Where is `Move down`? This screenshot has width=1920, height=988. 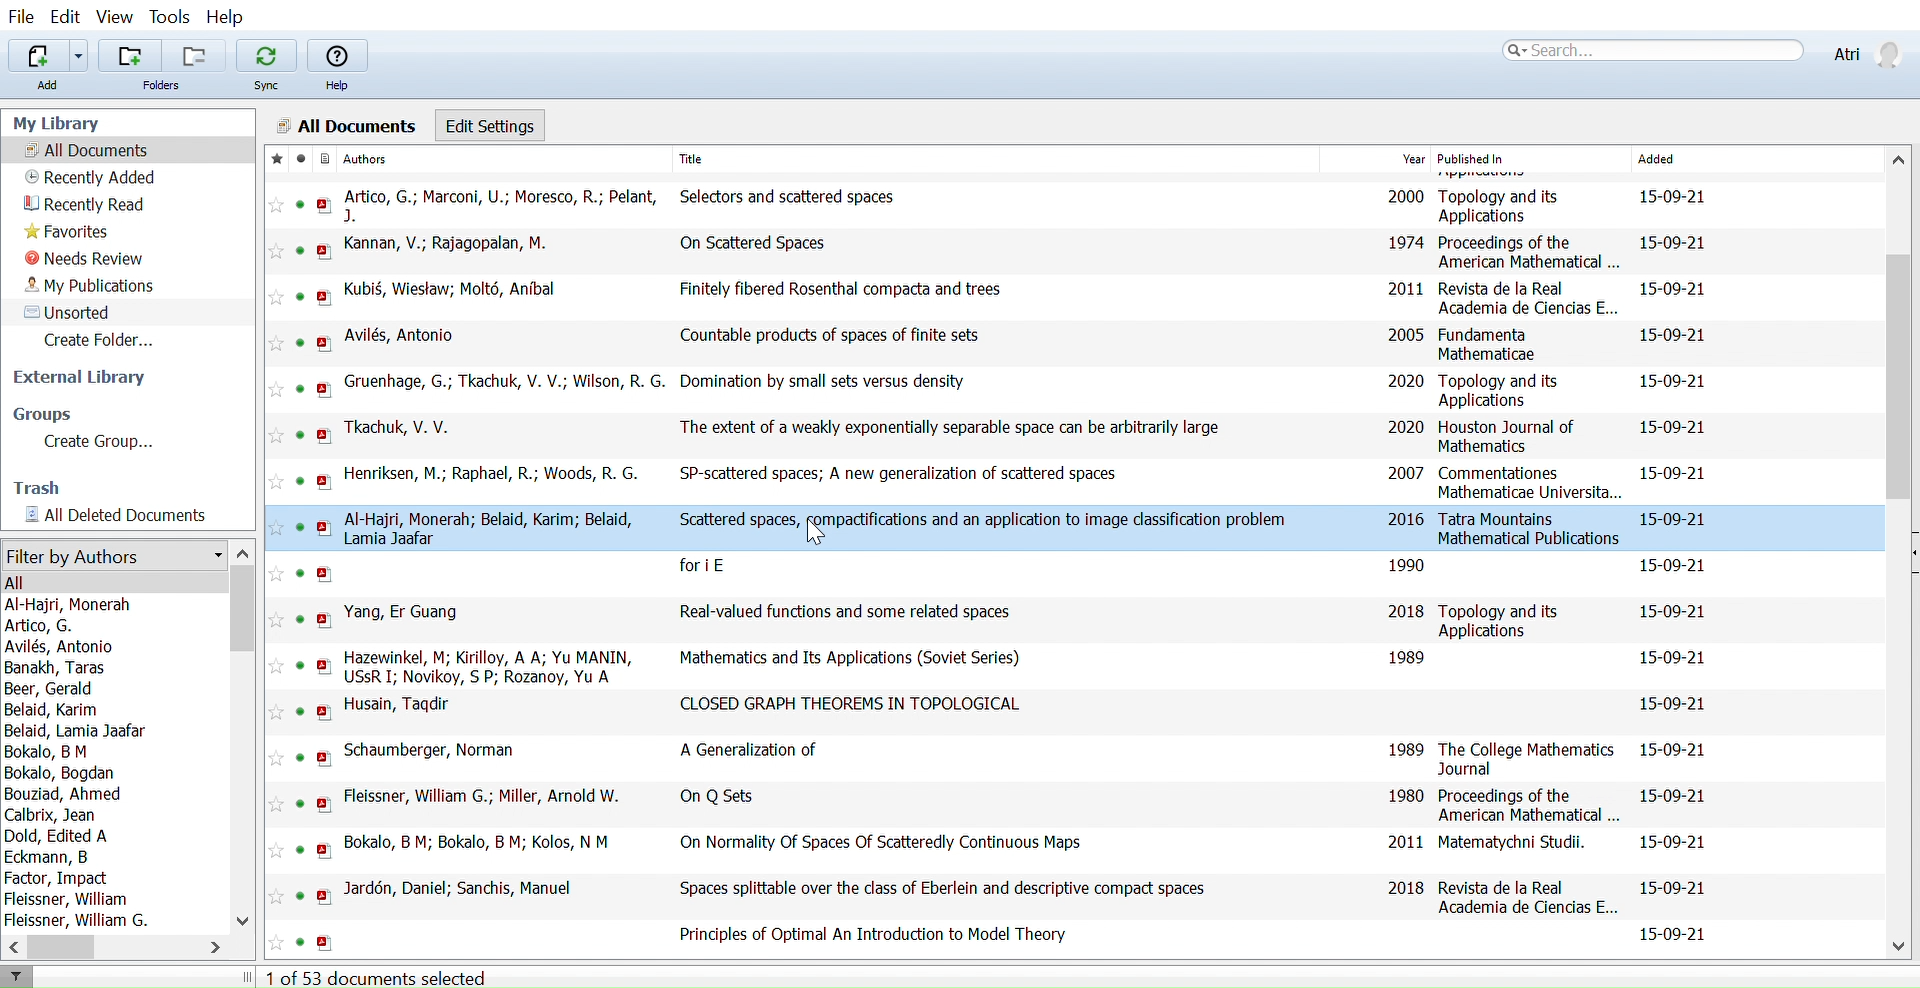
Move down is located at coordinates (246, 918).